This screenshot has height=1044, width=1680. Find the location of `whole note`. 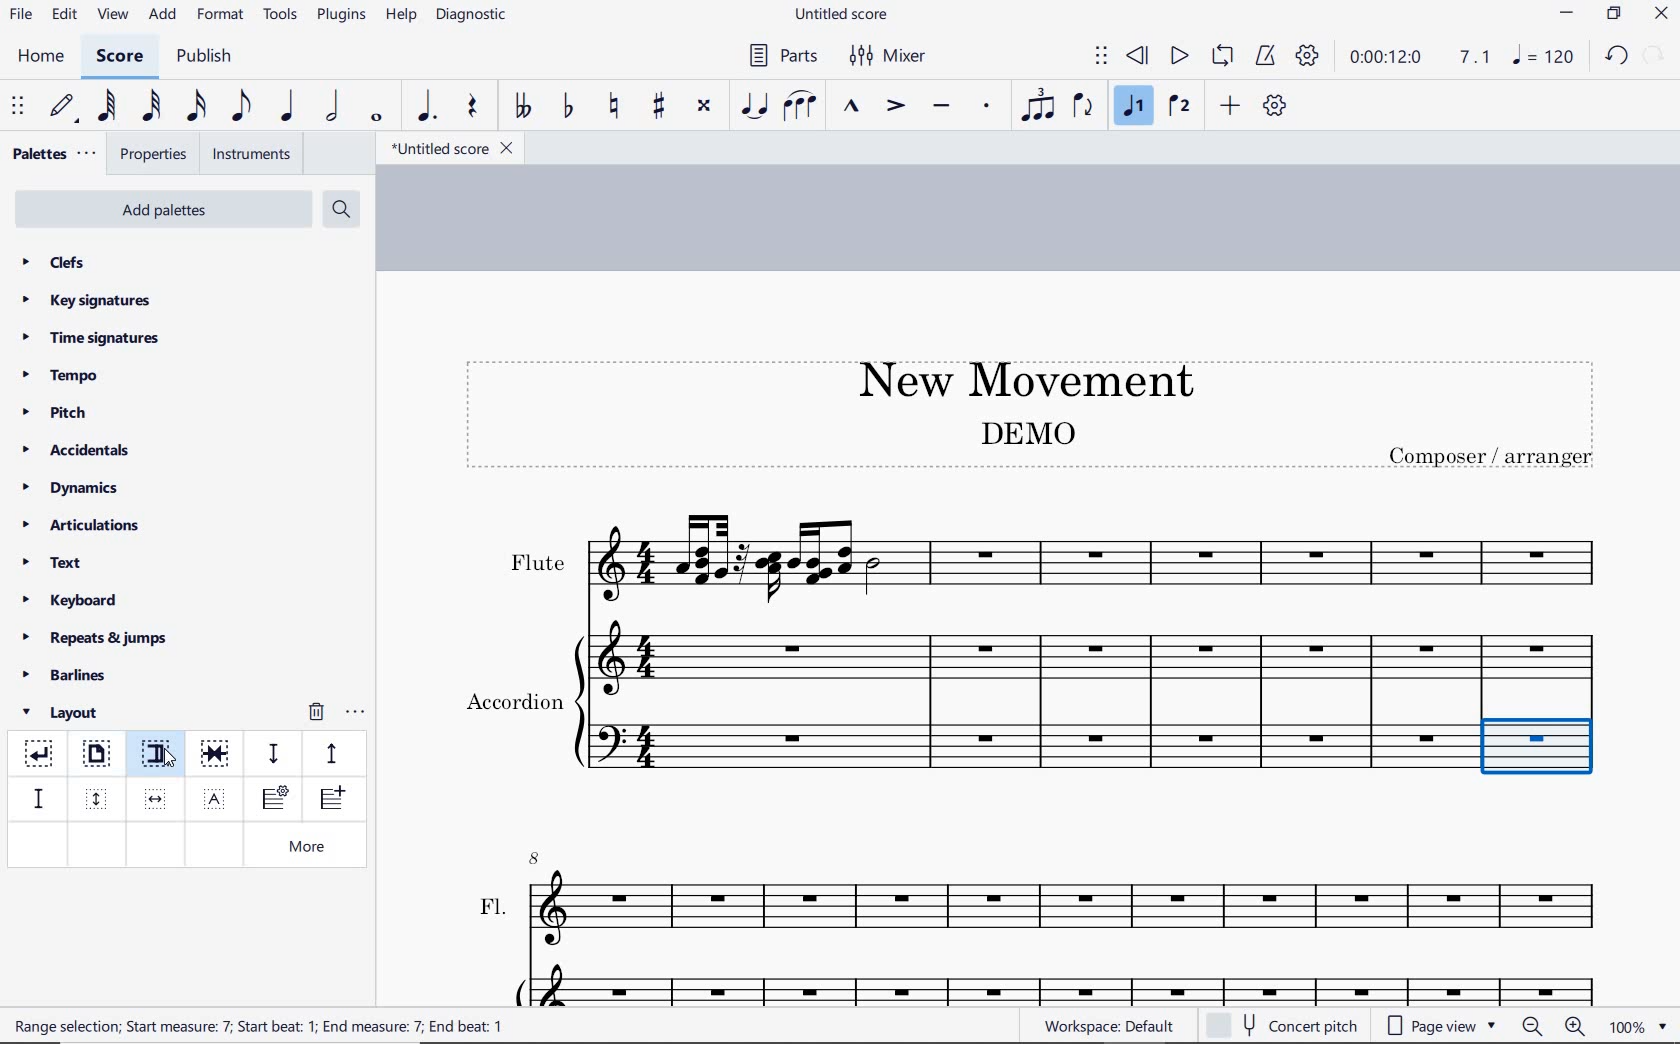

whole note is located at coordinates (378, 117).